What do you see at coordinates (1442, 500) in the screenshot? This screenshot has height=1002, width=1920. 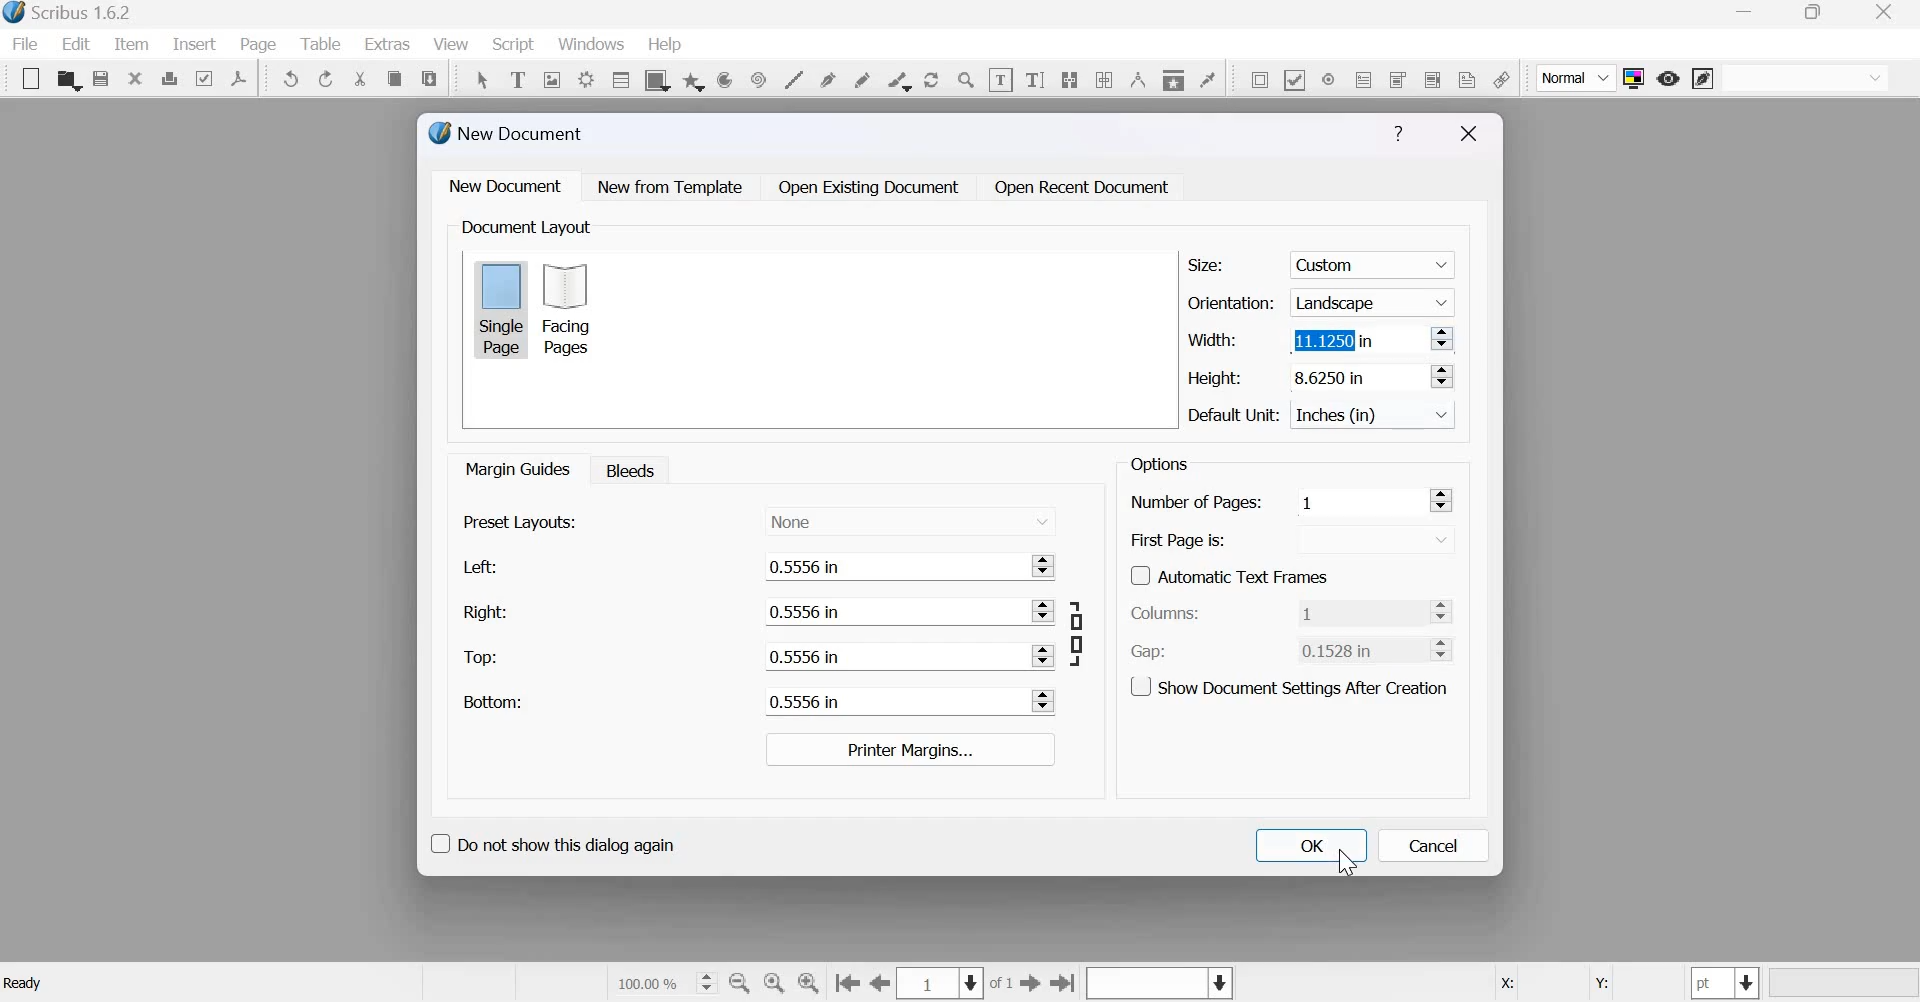 I see `Increase and Decrease` at bounding box center [1442, 500].